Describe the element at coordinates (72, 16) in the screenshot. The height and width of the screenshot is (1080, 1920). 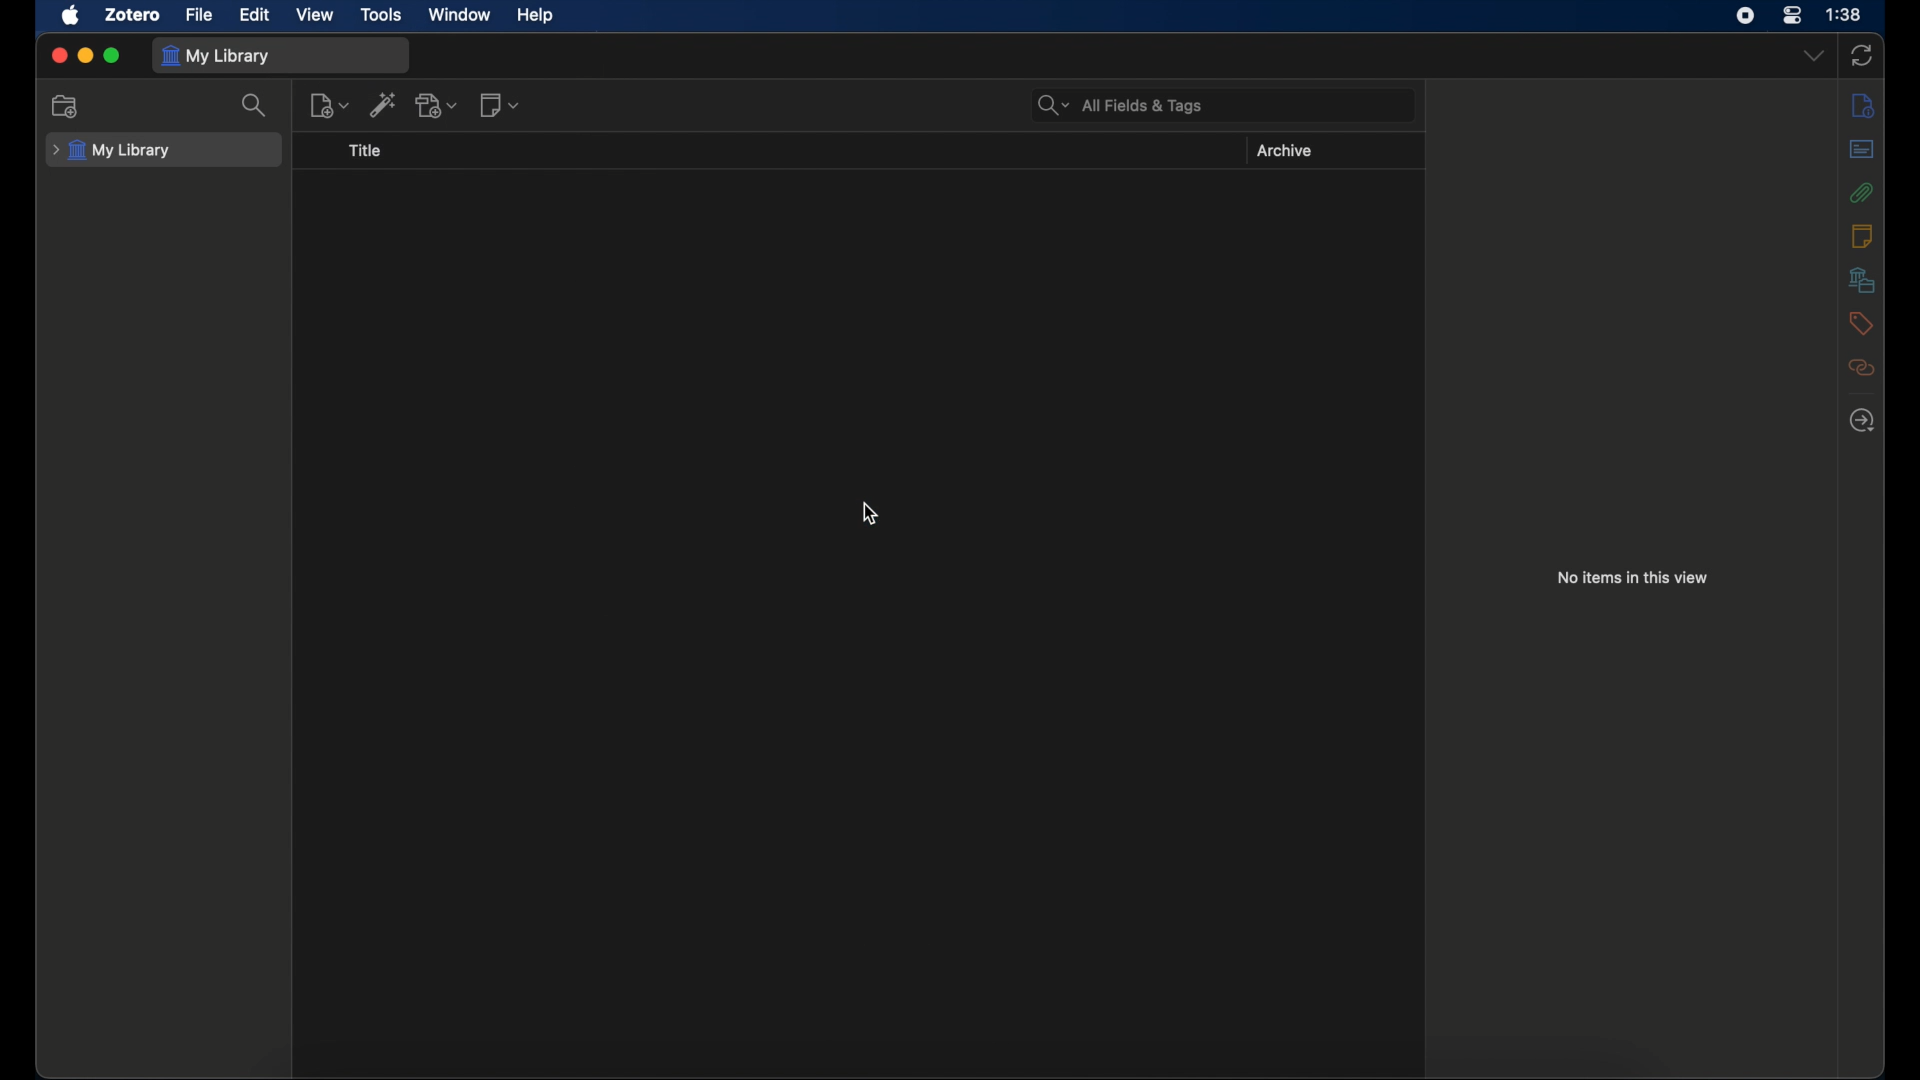
I see `apple icon` at that location.